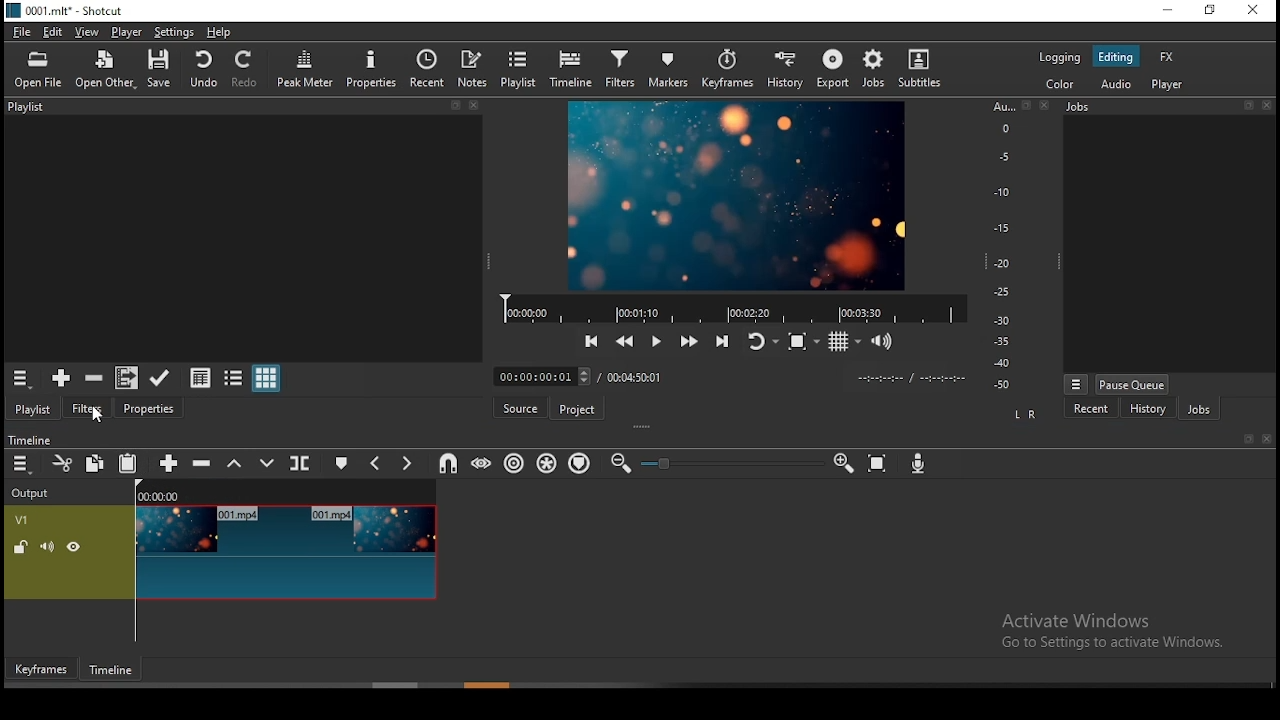  Describe the element at coordinates (95, 380) in the screenshot. I see `remove cut` at that location.